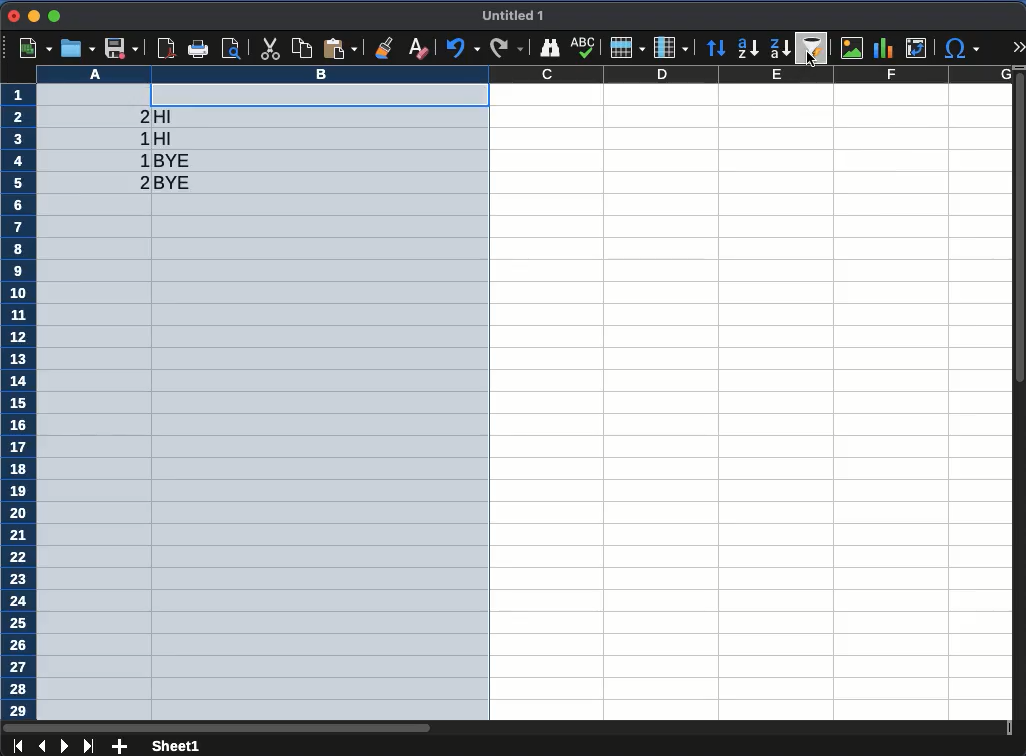 The height and width of the screenshot is (756, 1026). Describe the element at coordinates (670, 48) in the screenshot. I see `column` at that location.